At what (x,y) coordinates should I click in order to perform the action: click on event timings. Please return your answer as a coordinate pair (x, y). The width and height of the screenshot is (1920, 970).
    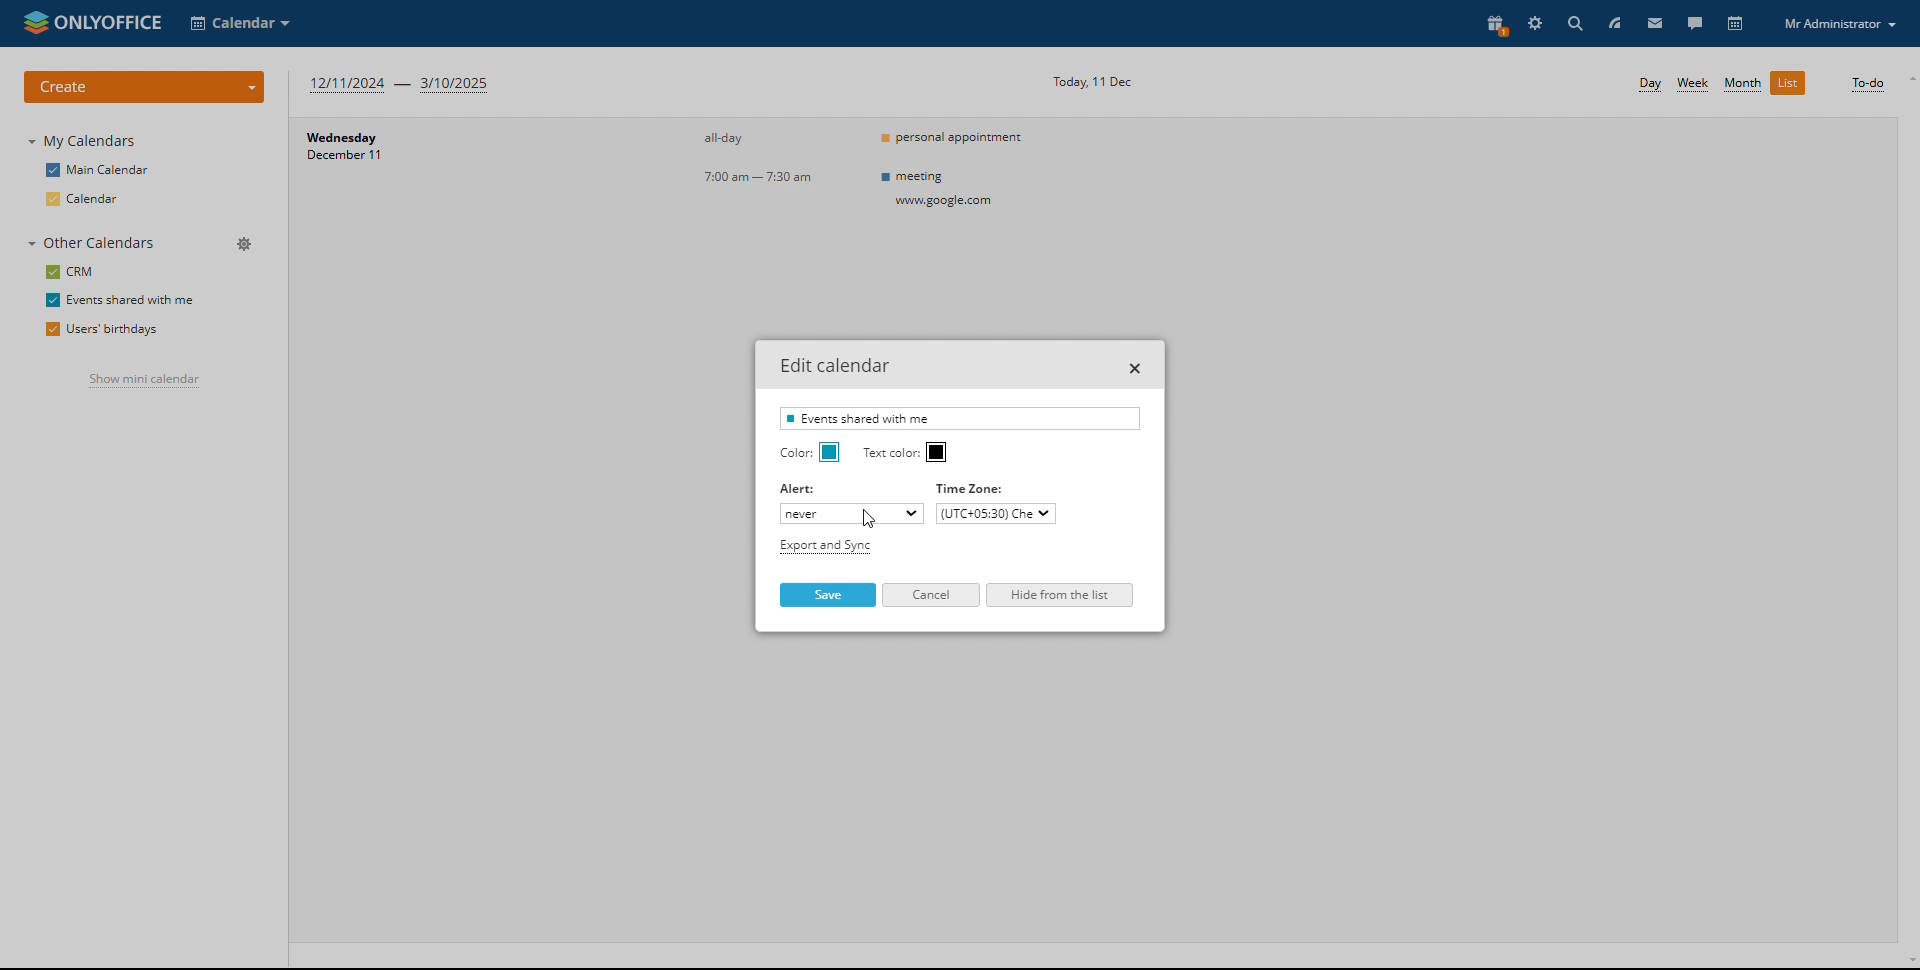
    Looking at the image, I should click on (765, 159).